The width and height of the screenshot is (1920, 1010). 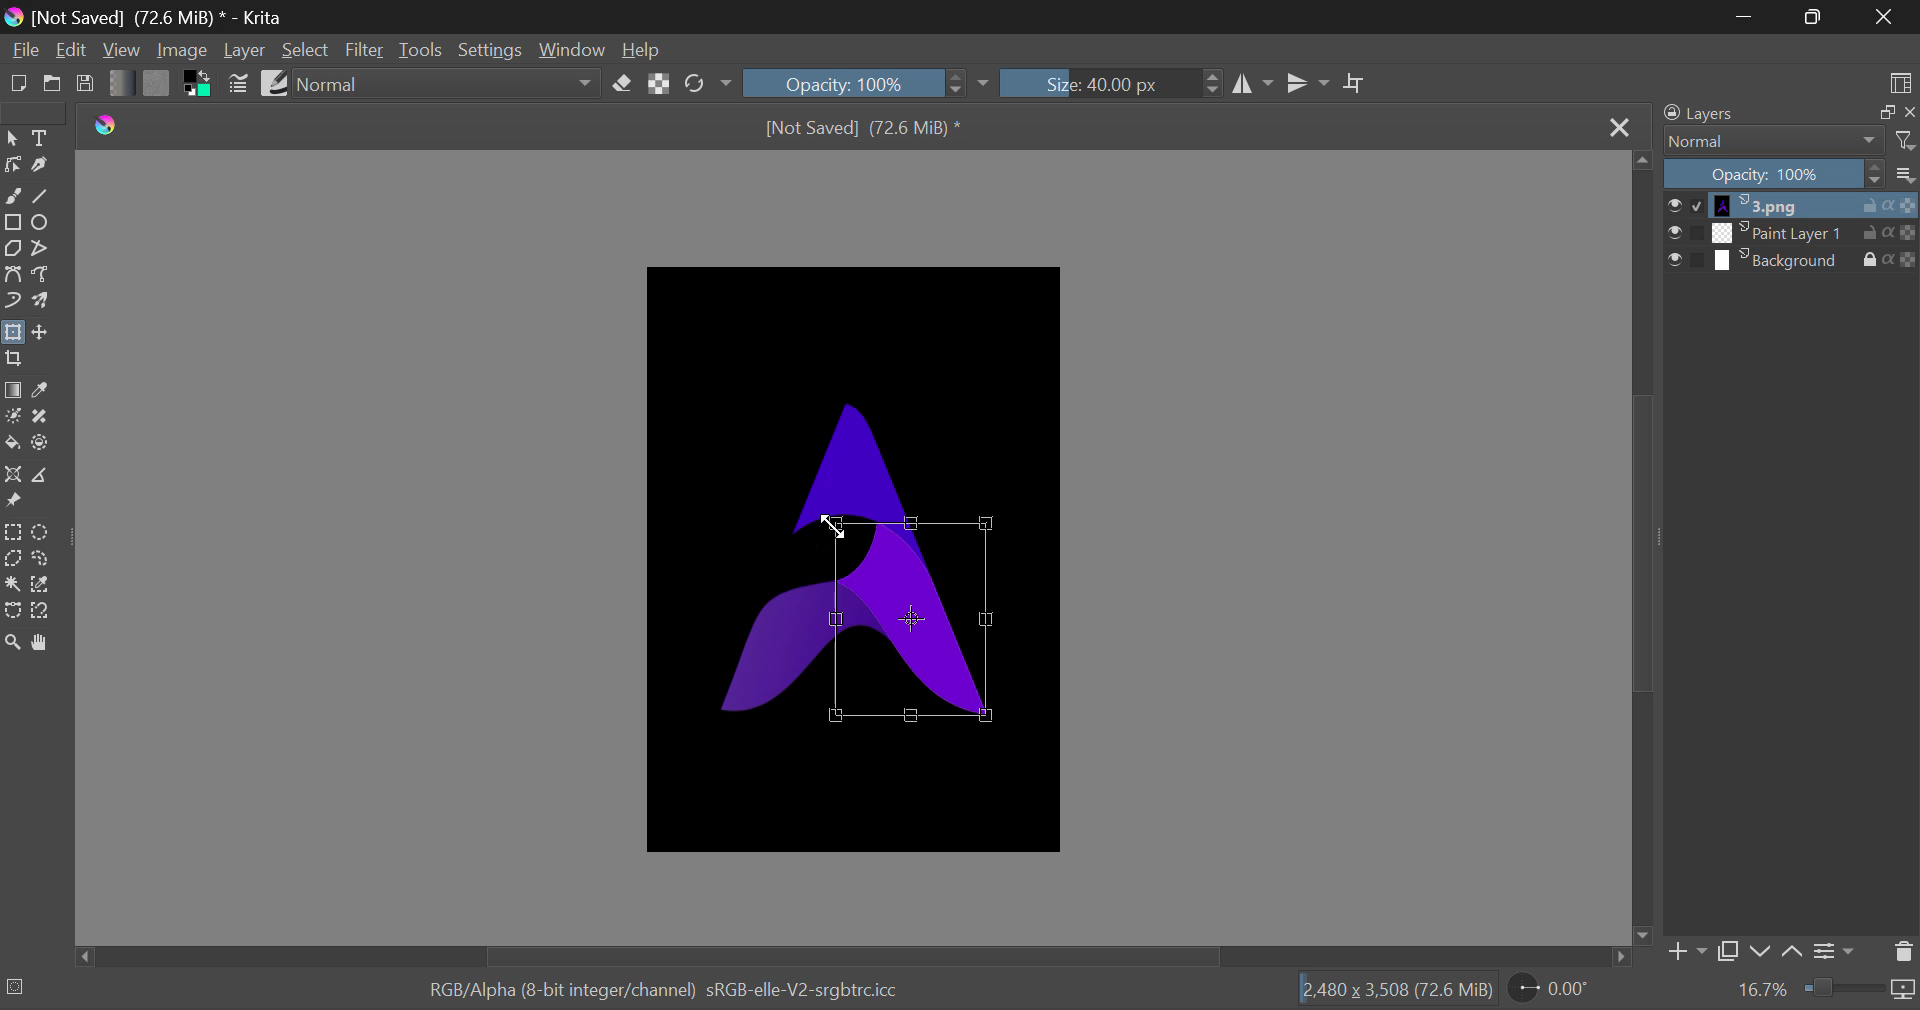 I want to click on New, so click(x=18, y=84).